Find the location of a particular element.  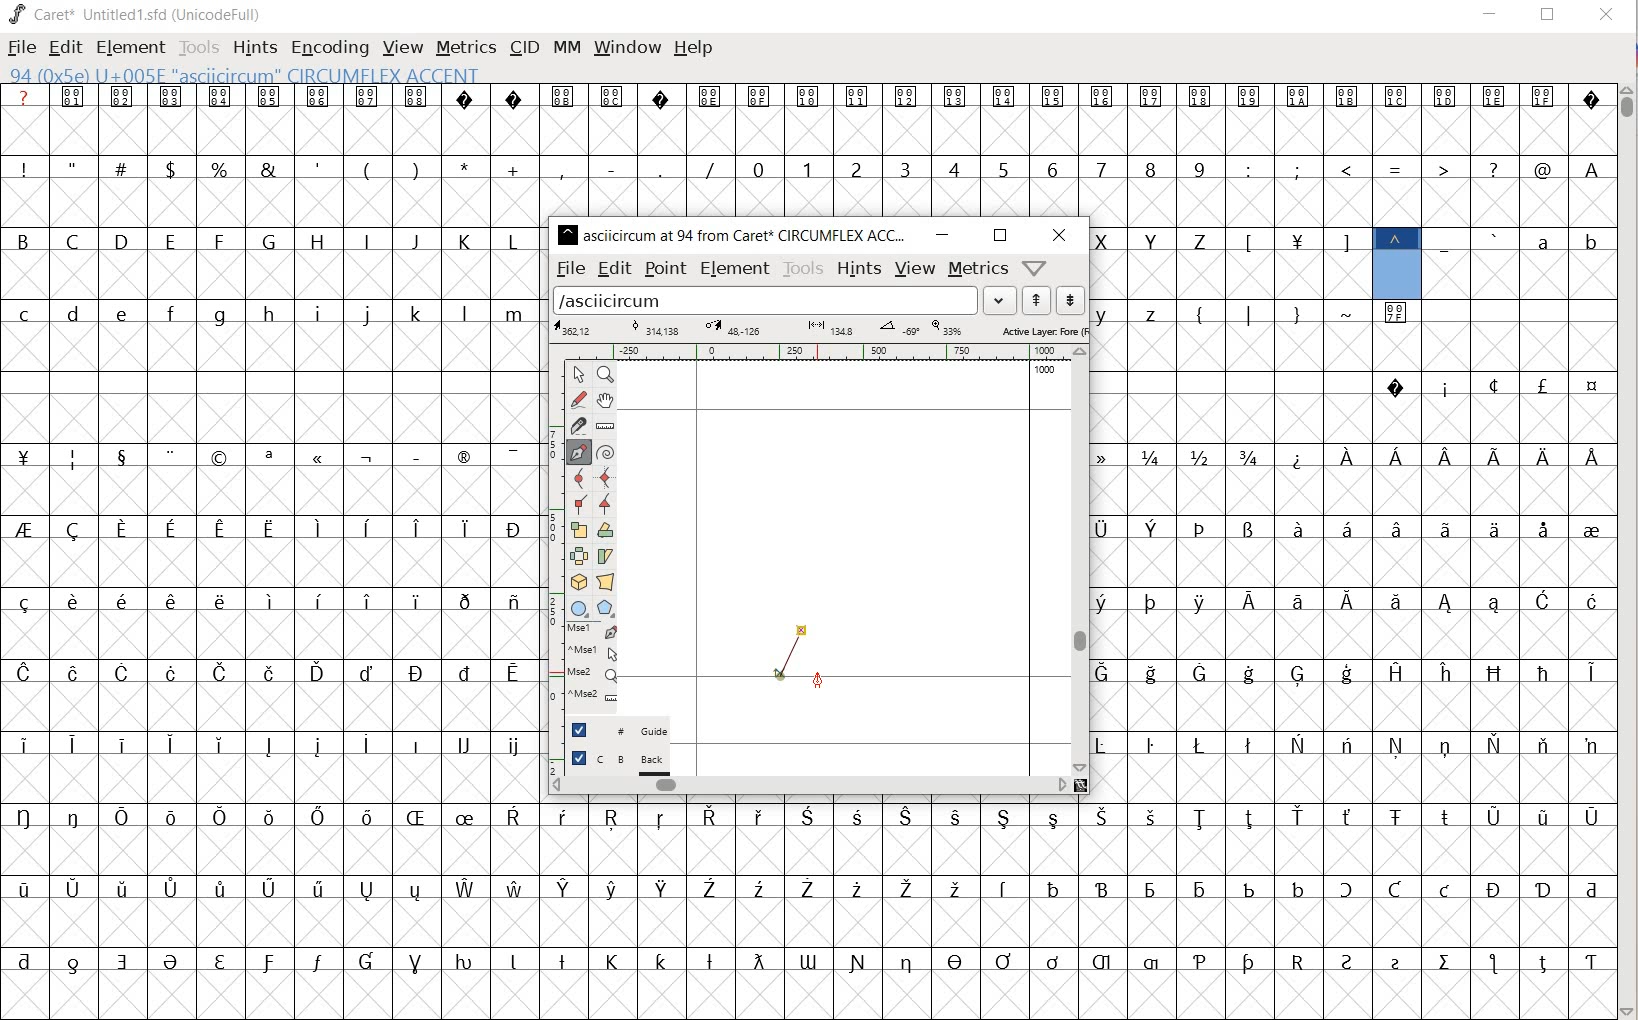

SCROLLBAR is located at coordinates (1628, 549).